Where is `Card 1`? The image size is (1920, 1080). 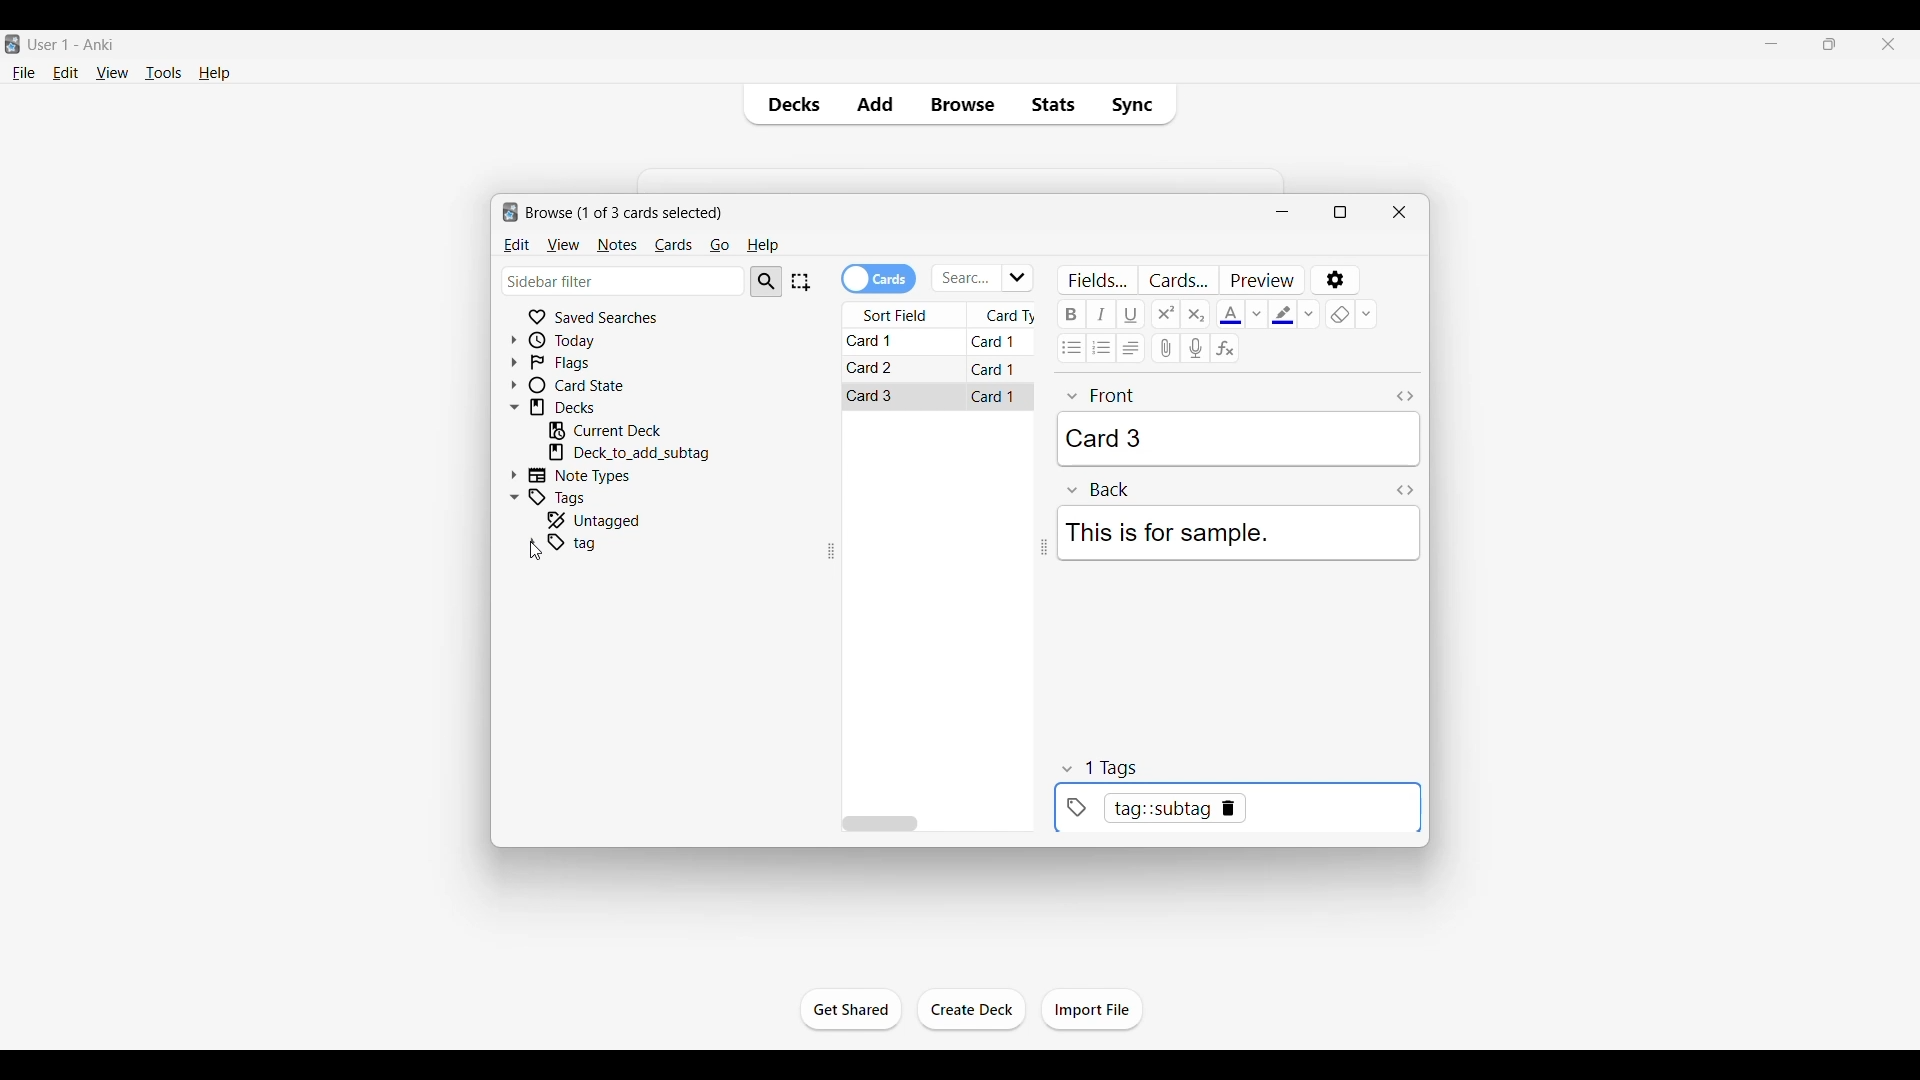
Card 1 is located at coordinates (994, 368).